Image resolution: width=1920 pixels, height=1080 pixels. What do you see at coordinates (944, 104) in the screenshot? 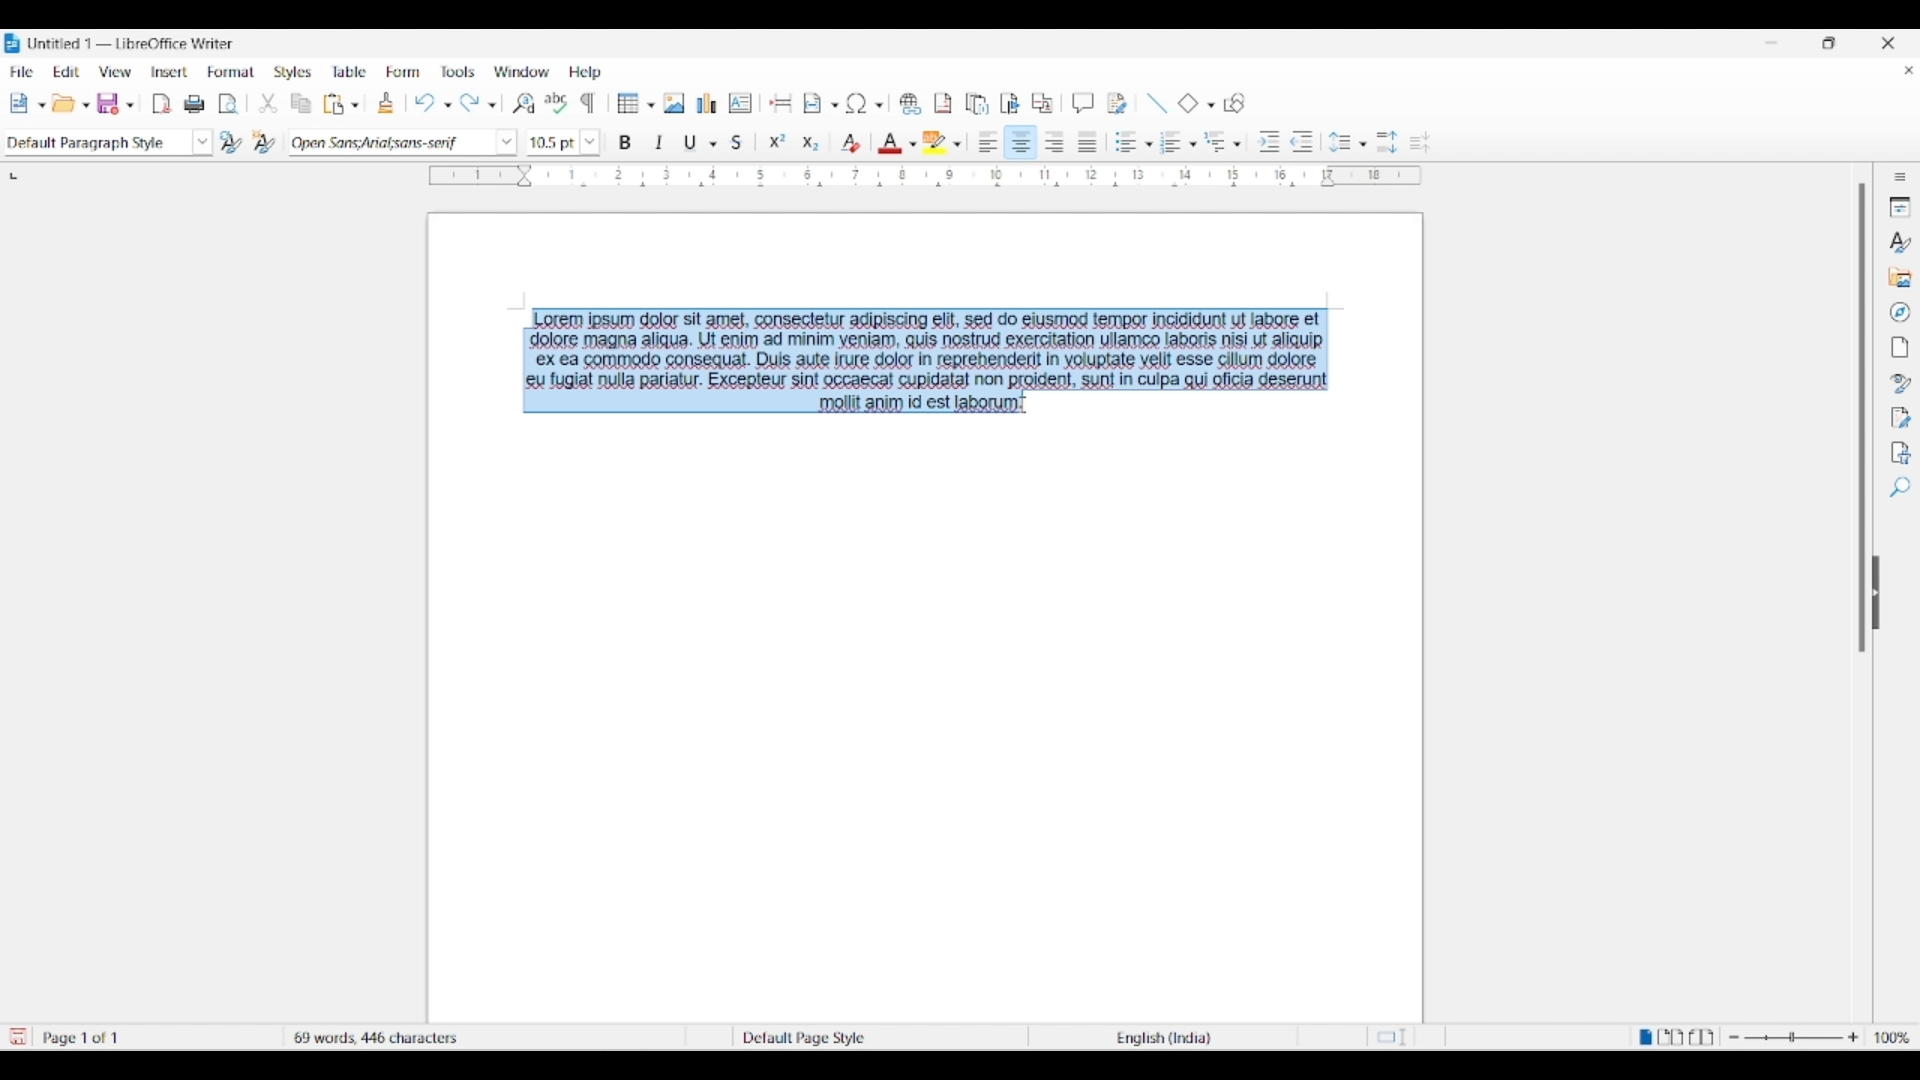
I see `Insert footnote` at bounding box center [944, 104].